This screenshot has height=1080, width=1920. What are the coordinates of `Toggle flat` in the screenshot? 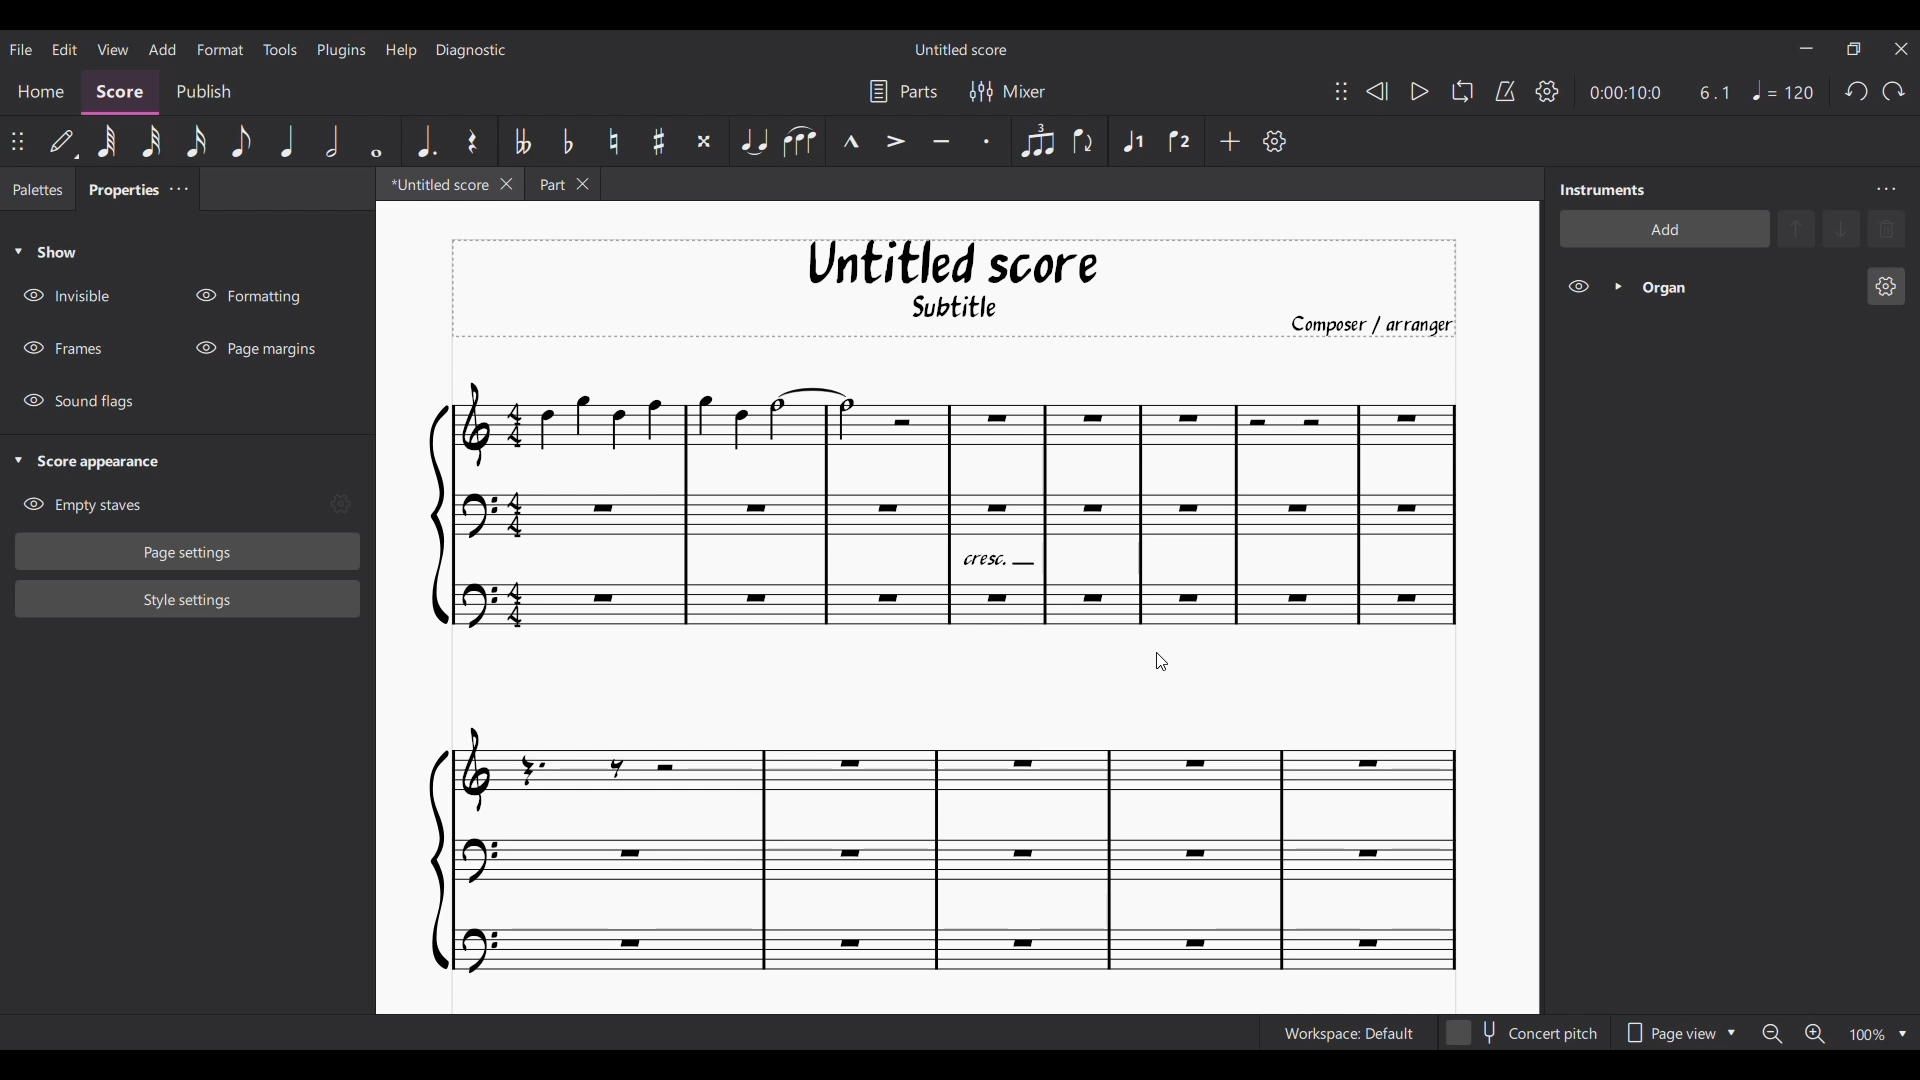 It's located at (566, 140).